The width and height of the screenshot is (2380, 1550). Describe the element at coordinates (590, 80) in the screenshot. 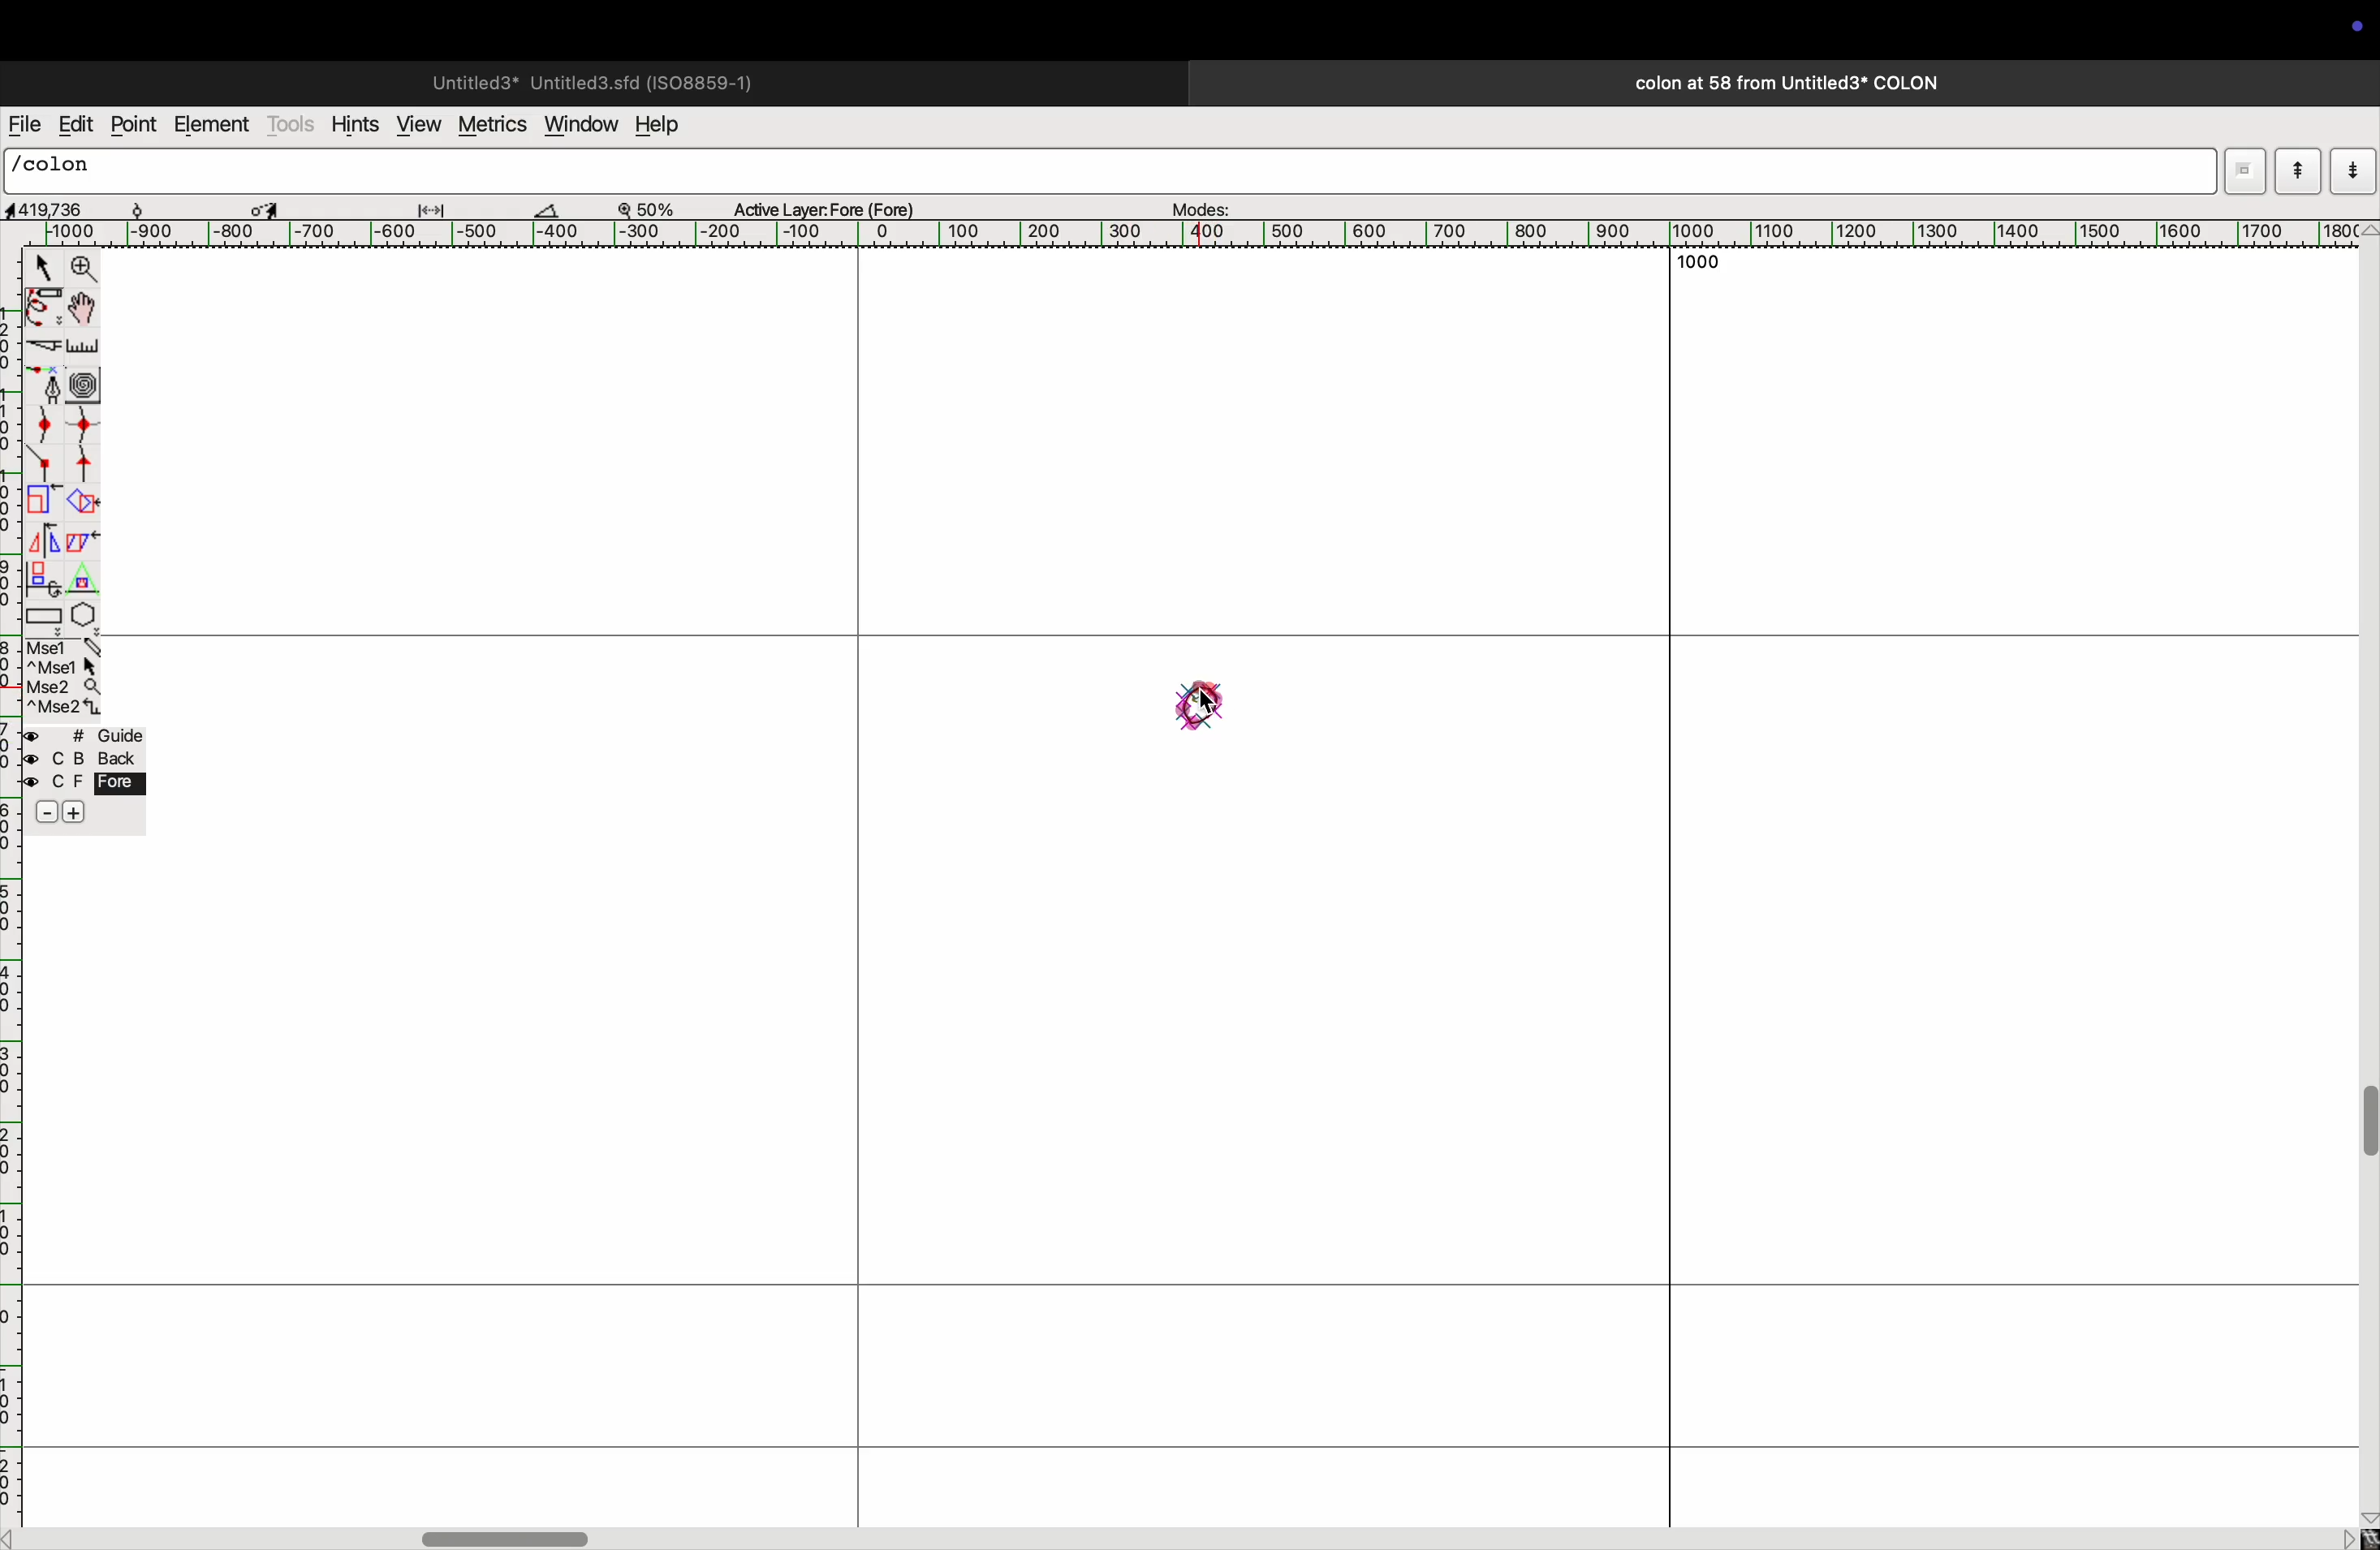

I see `untitled page` at that location.